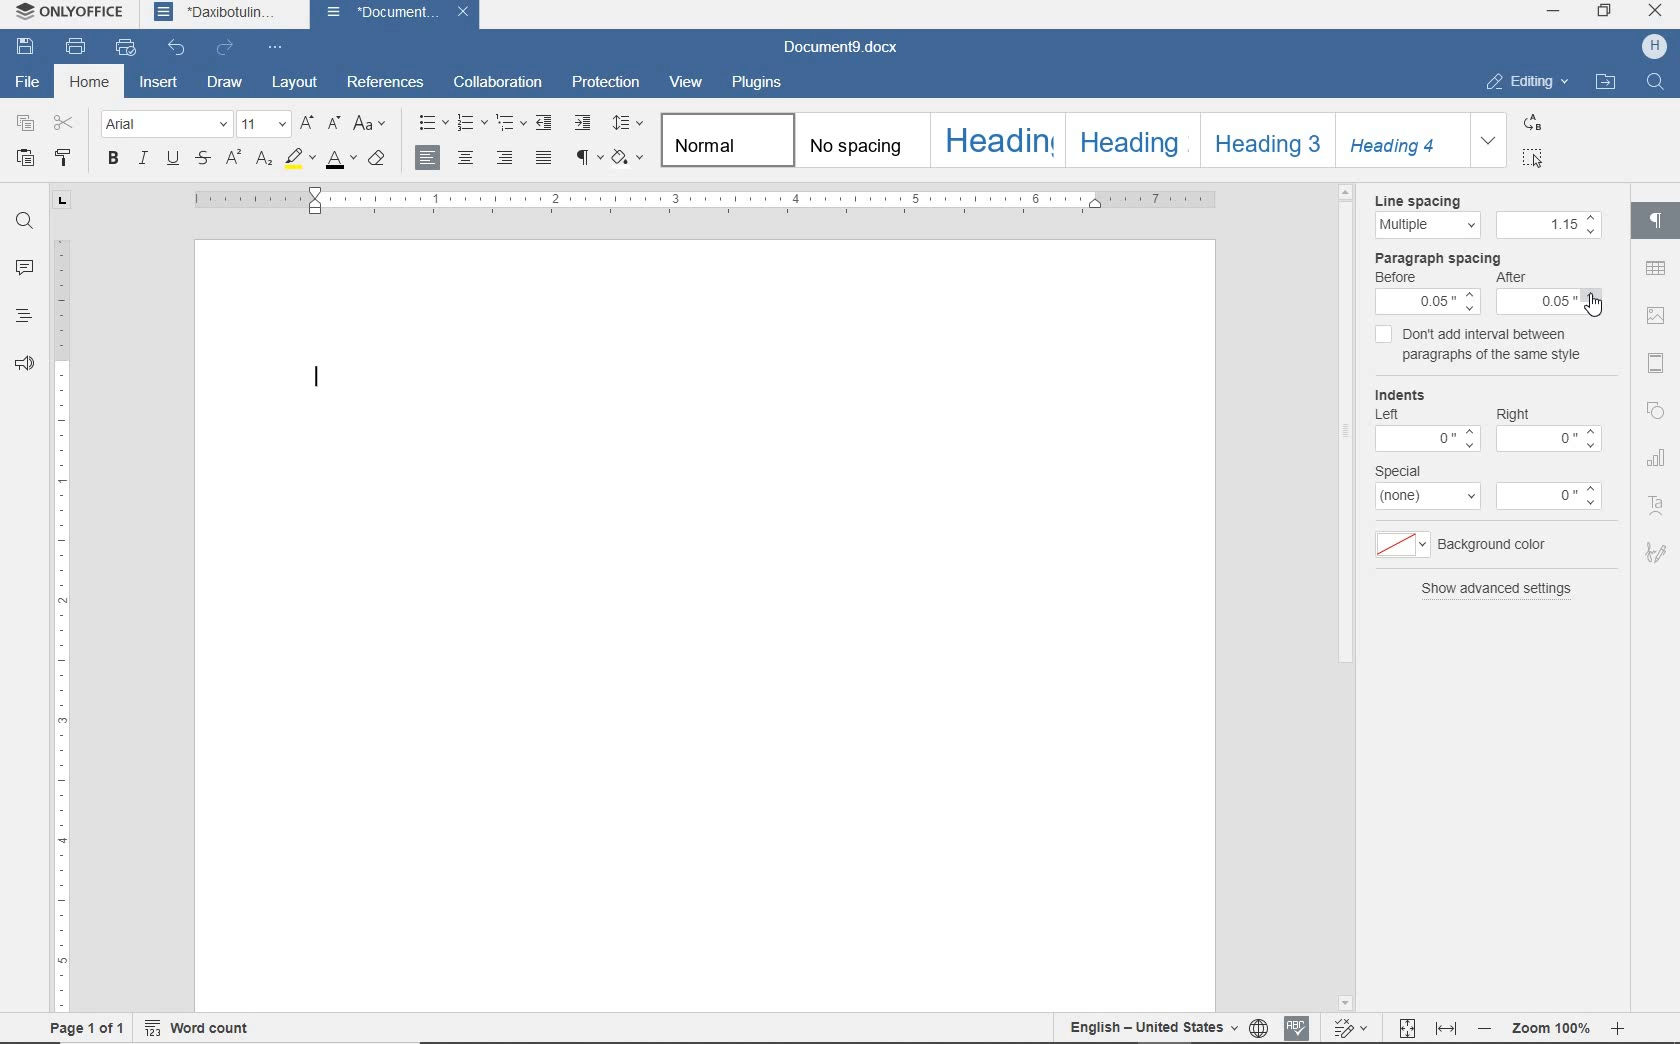 Image resolution: width=1680 pixels, height=1044 pixels. What do you see at coordinates (1657, 459) in the screenshot?
I see `chart` at bounding box center [1657, 459].